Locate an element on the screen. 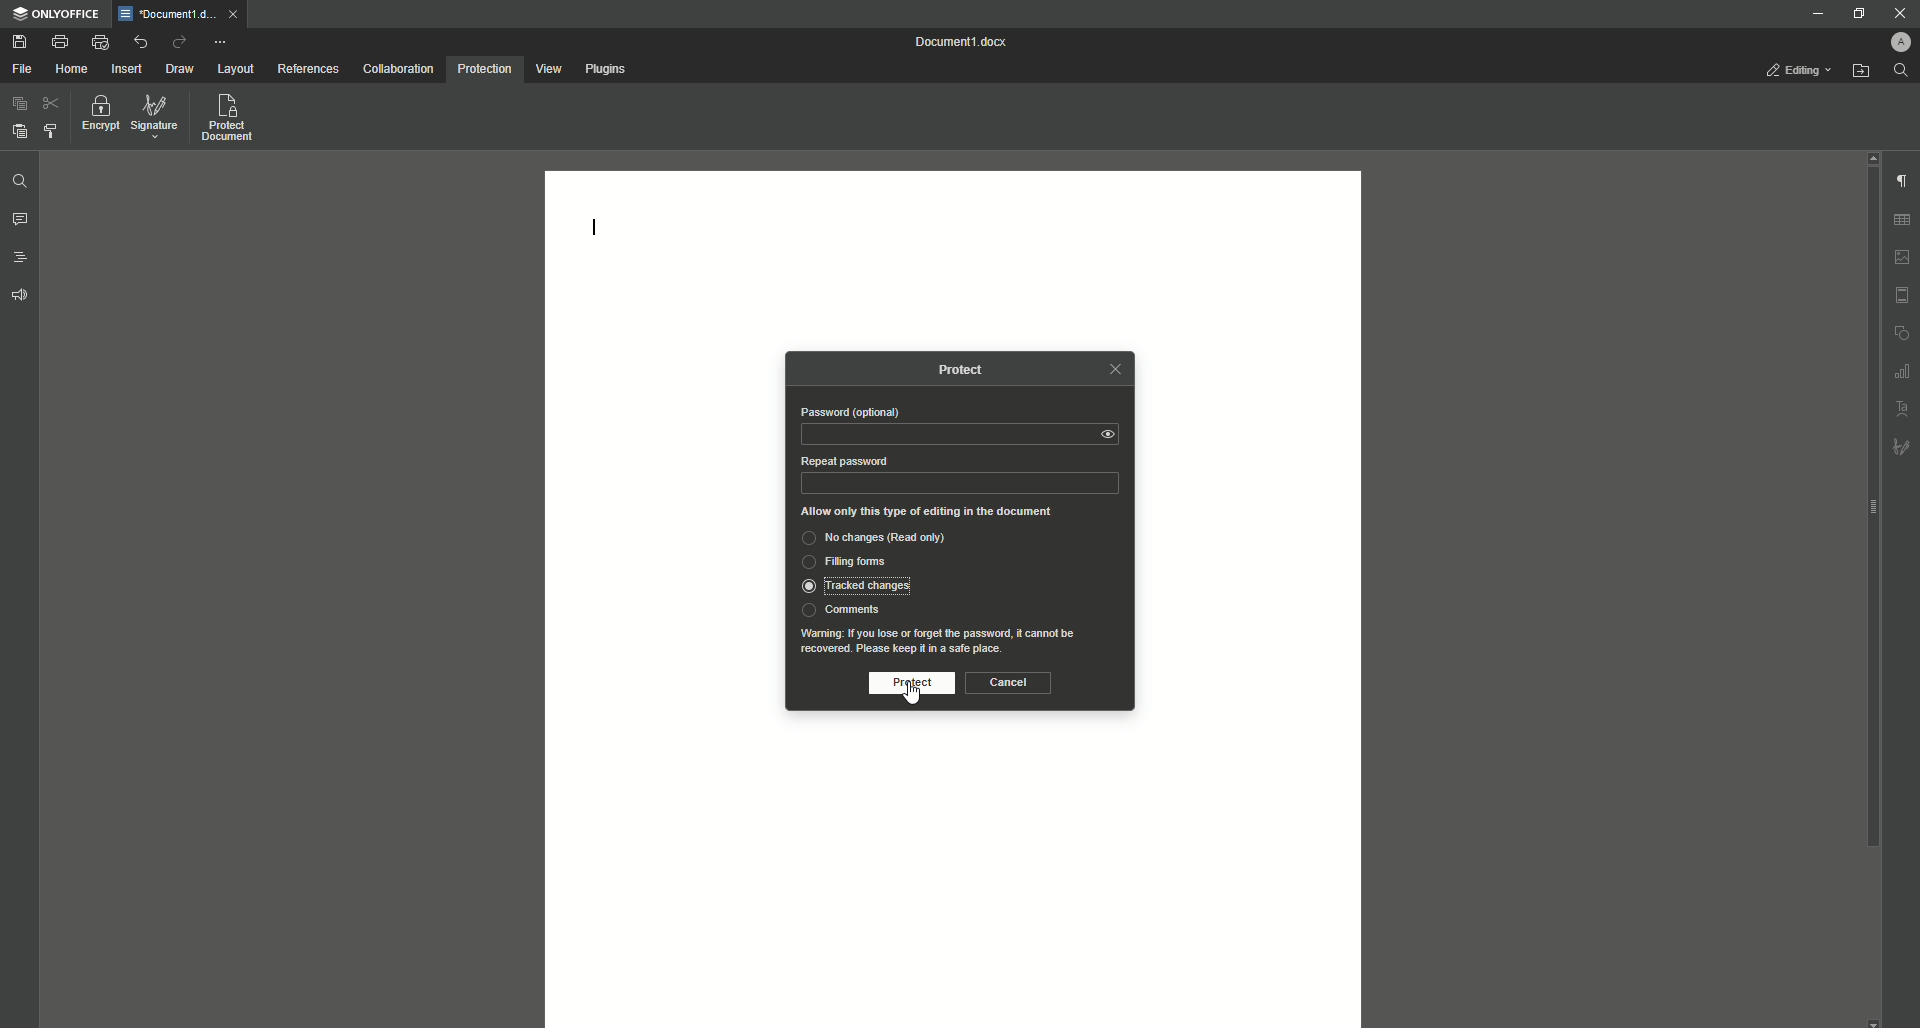 This screenshot has width=1920, height=1028. Protection is located at coordinates (484, 70).